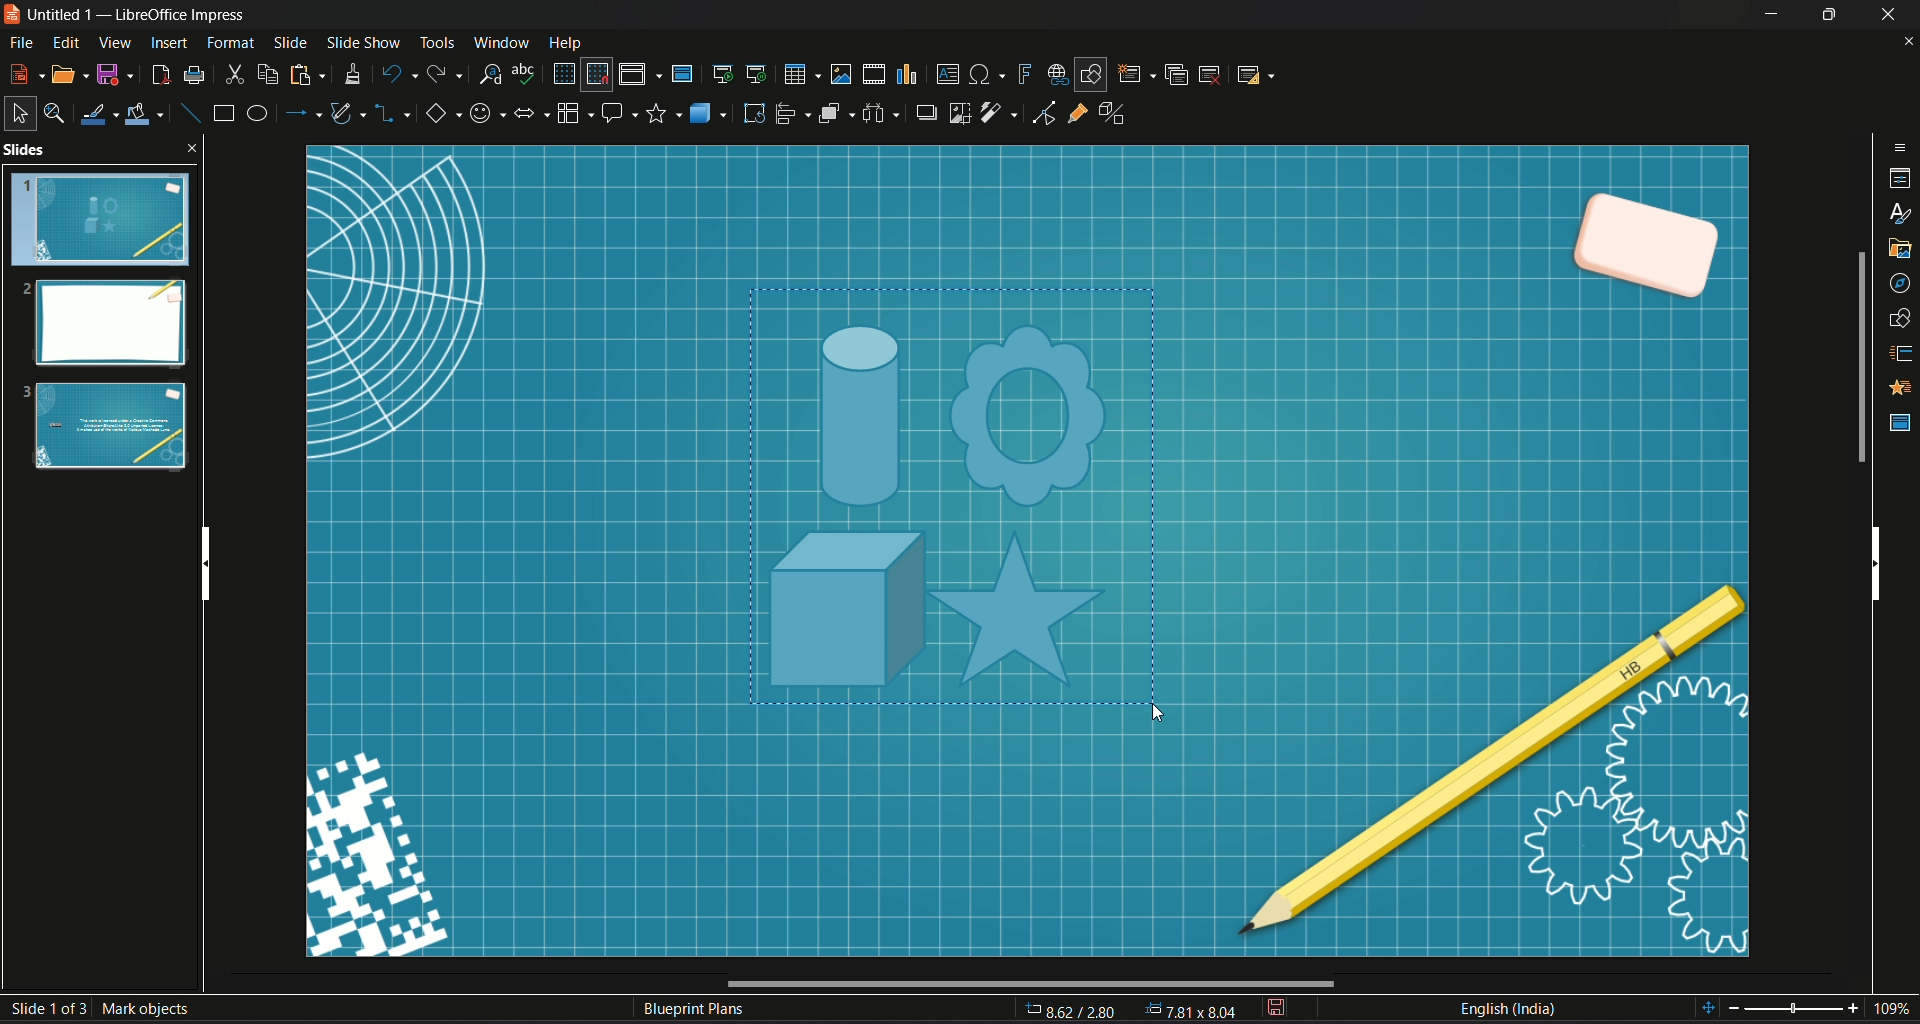  What do you see at coordinates (1901, 146) in the screenshot?
I see `sidebar options` at bounding box center [1901, 146].